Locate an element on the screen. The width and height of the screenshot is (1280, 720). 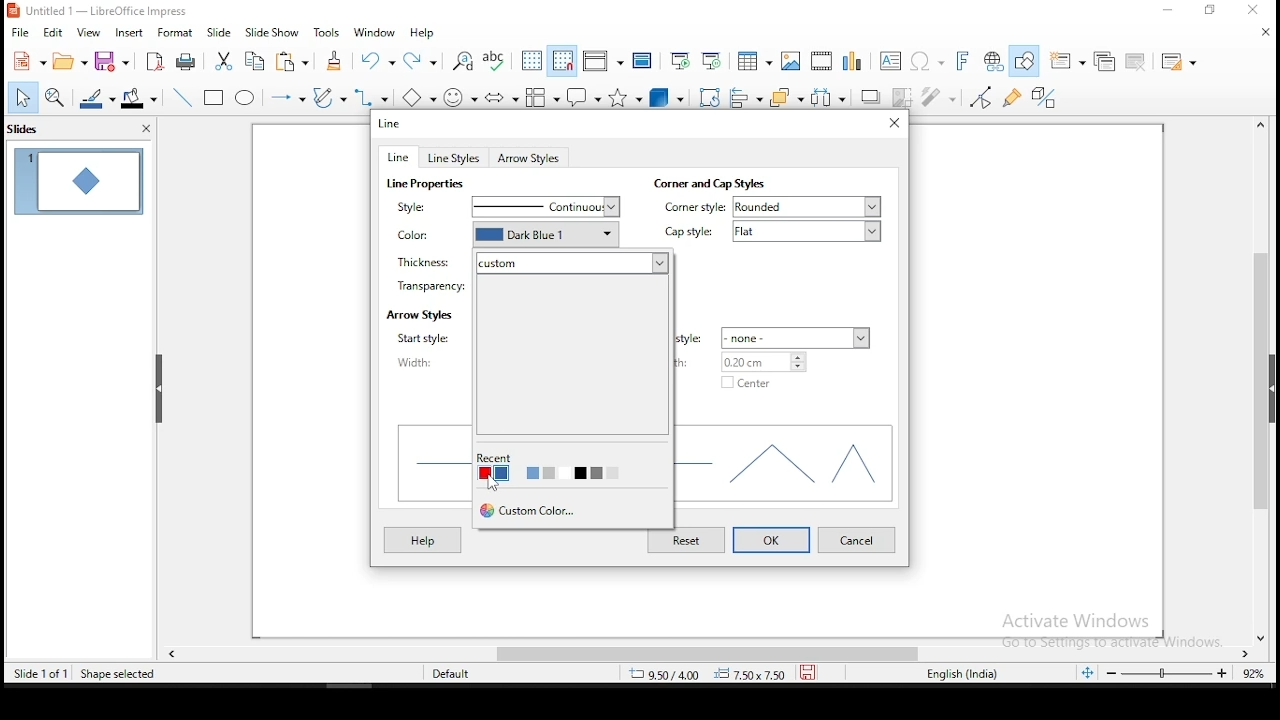
filter is located at coordinates (941, 98).